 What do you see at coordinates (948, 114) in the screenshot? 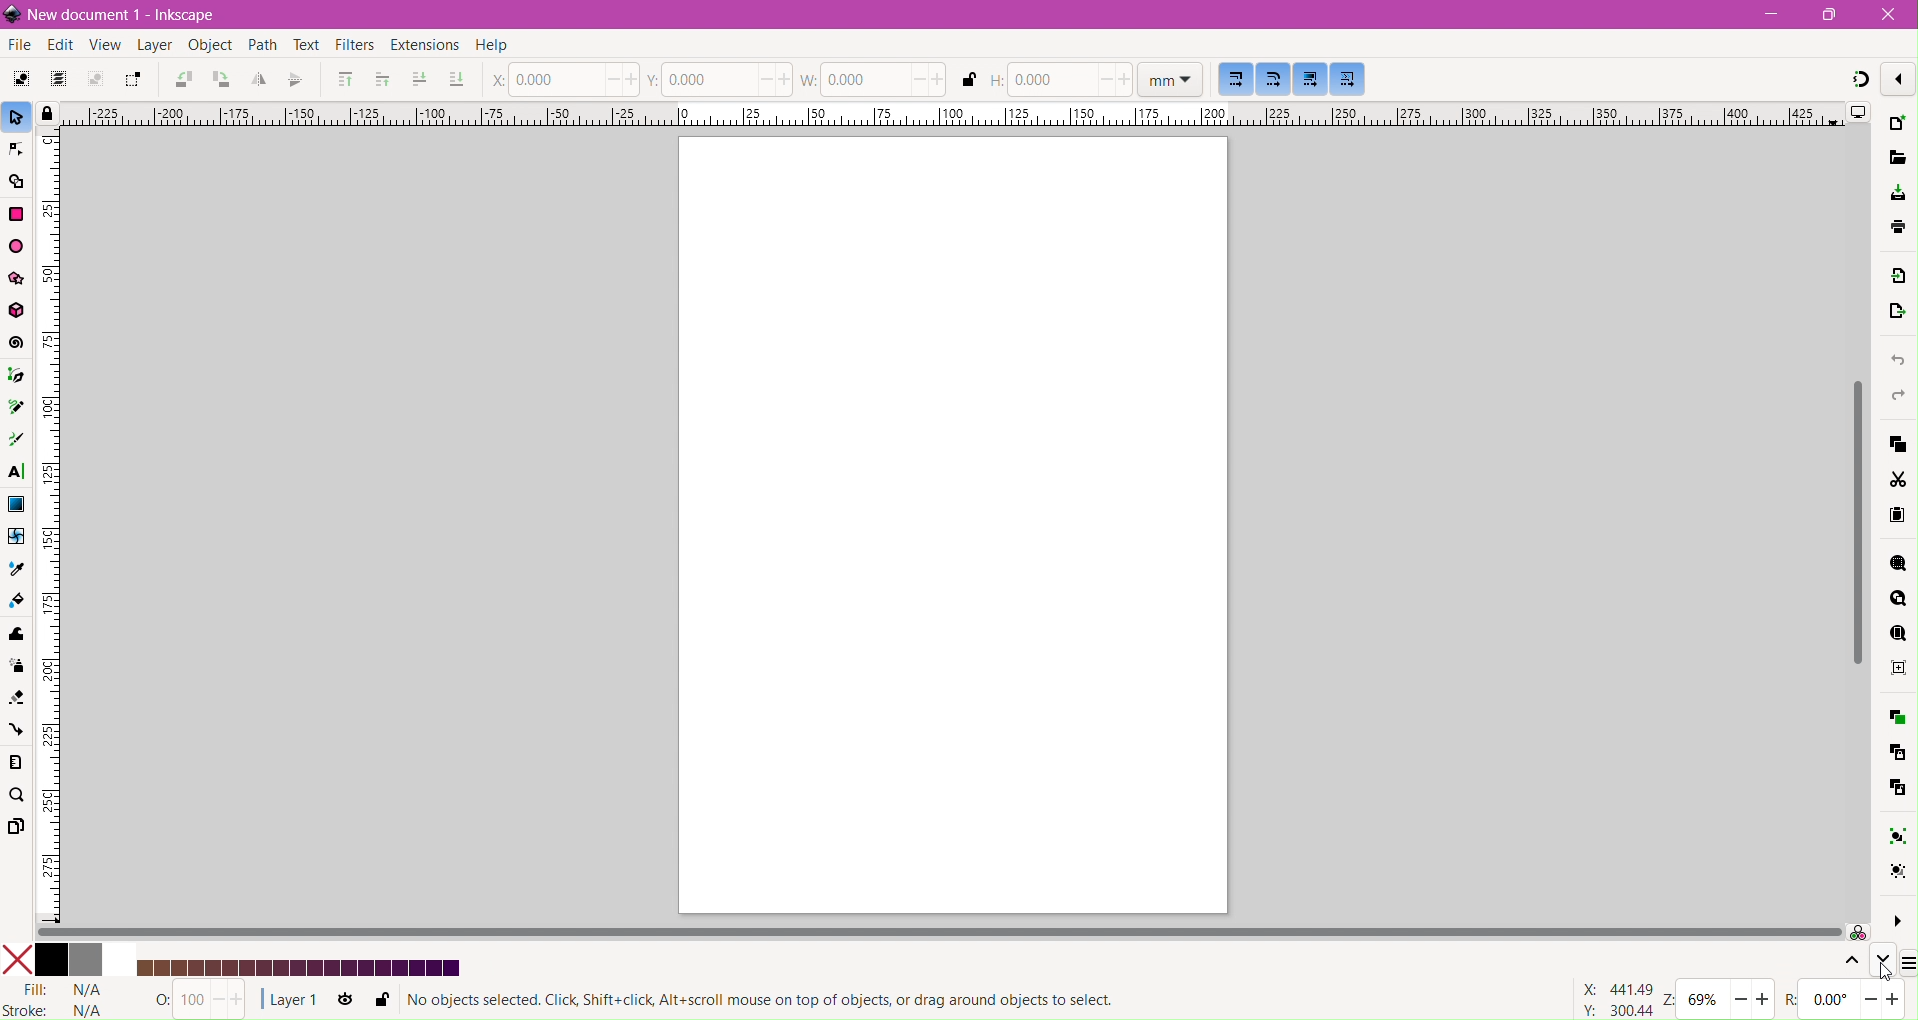
I see `Horizontal Ruler` at bounding box center [948, 114].